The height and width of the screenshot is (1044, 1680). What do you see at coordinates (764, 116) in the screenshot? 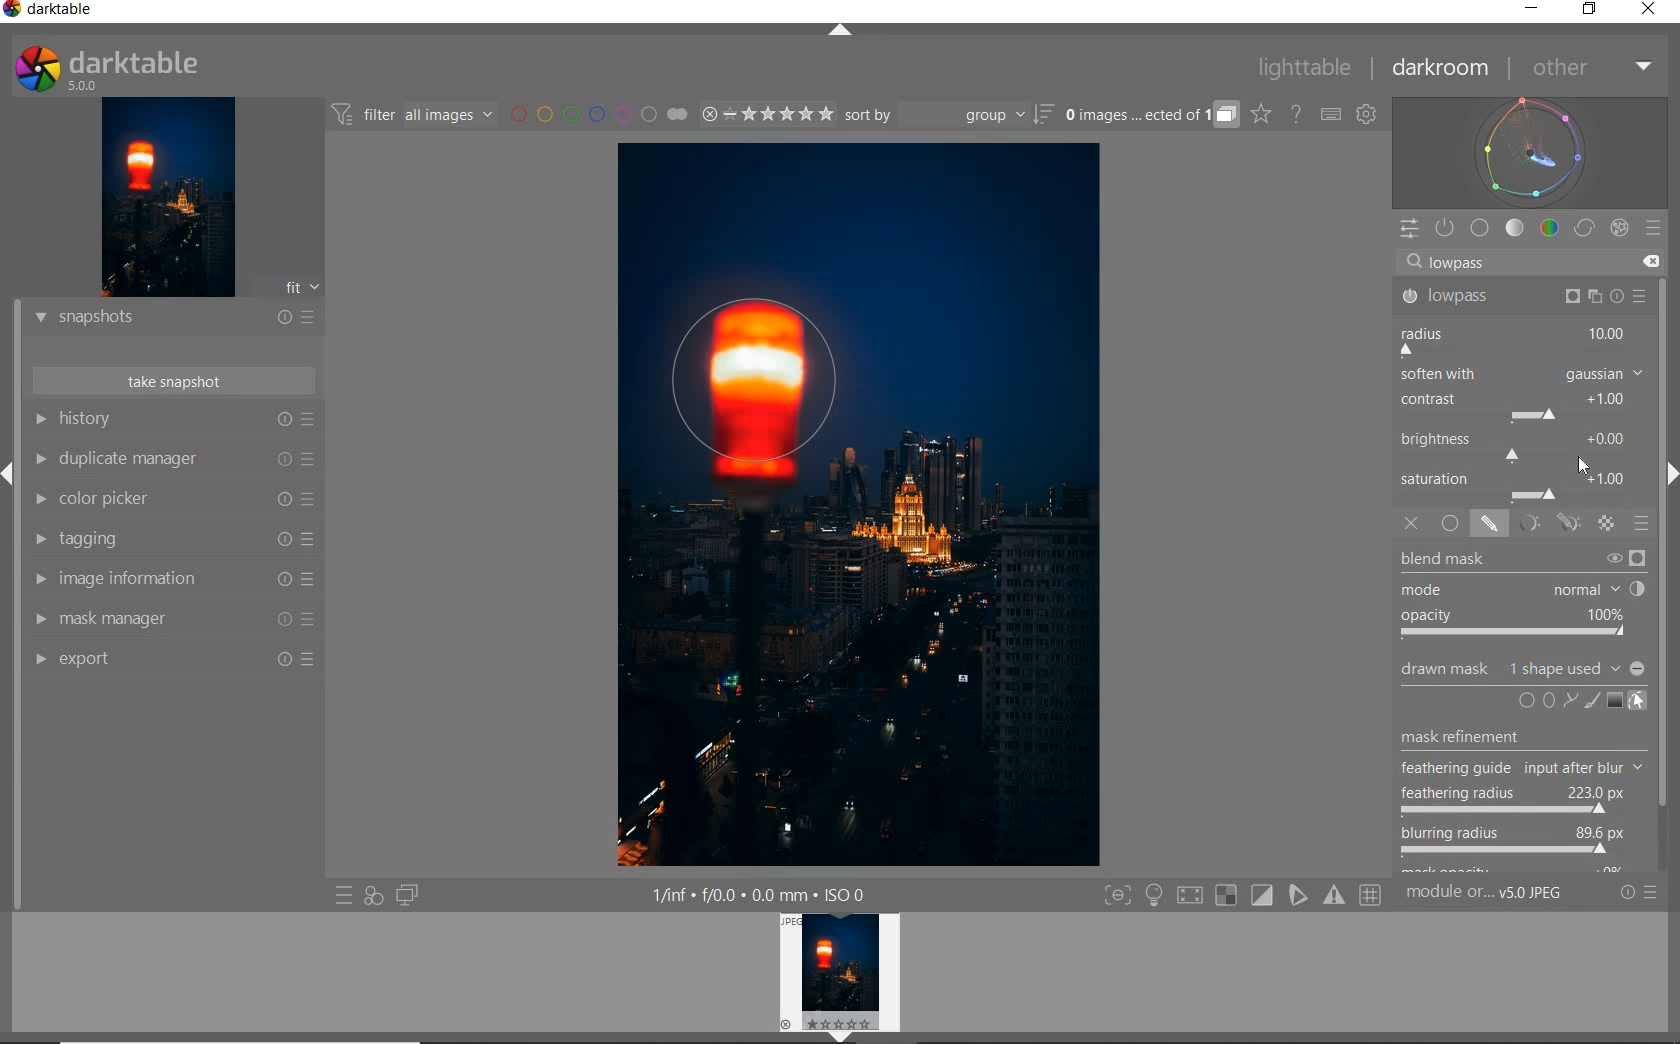
I see `RANGE RATING OF SELECTED IMAGES` at bounding box center [764, 116].